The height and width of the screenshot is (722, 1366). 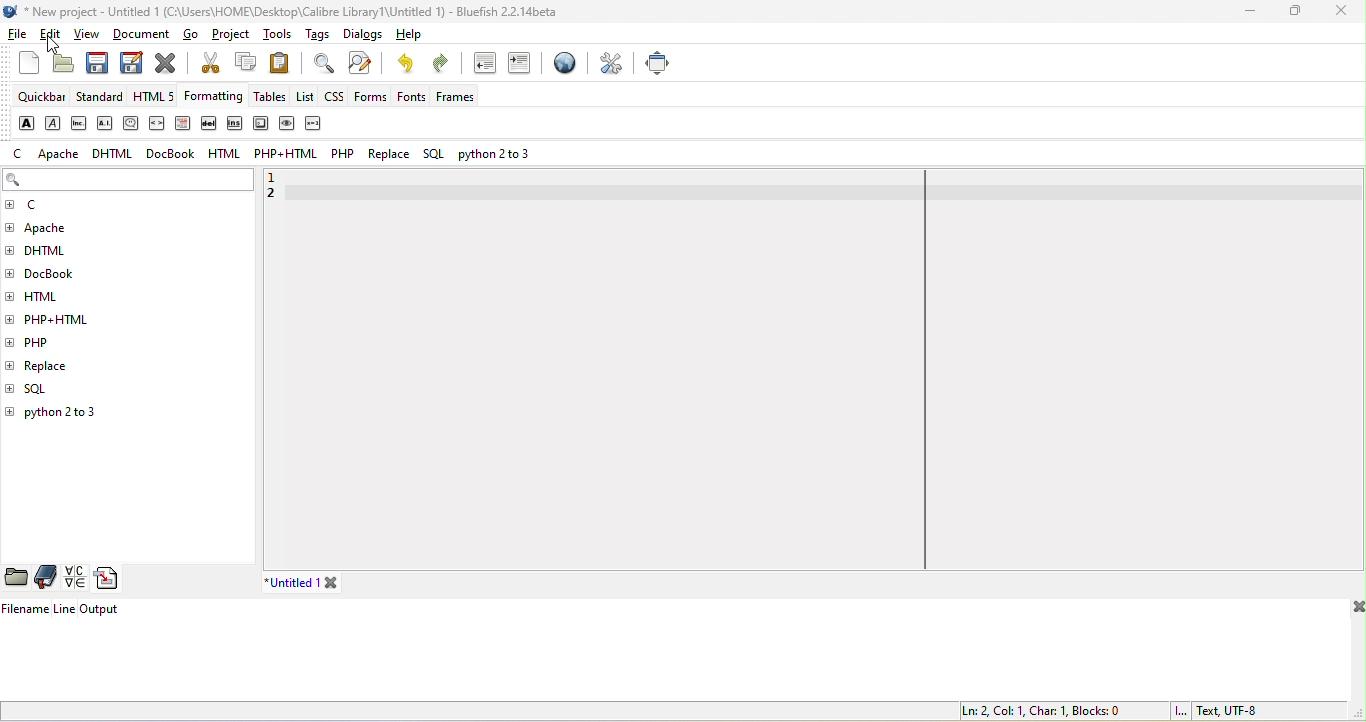 What do you see at coordinates (111, 579) in the screenshot?
I see `snippets` at bounding box center [111, 579].